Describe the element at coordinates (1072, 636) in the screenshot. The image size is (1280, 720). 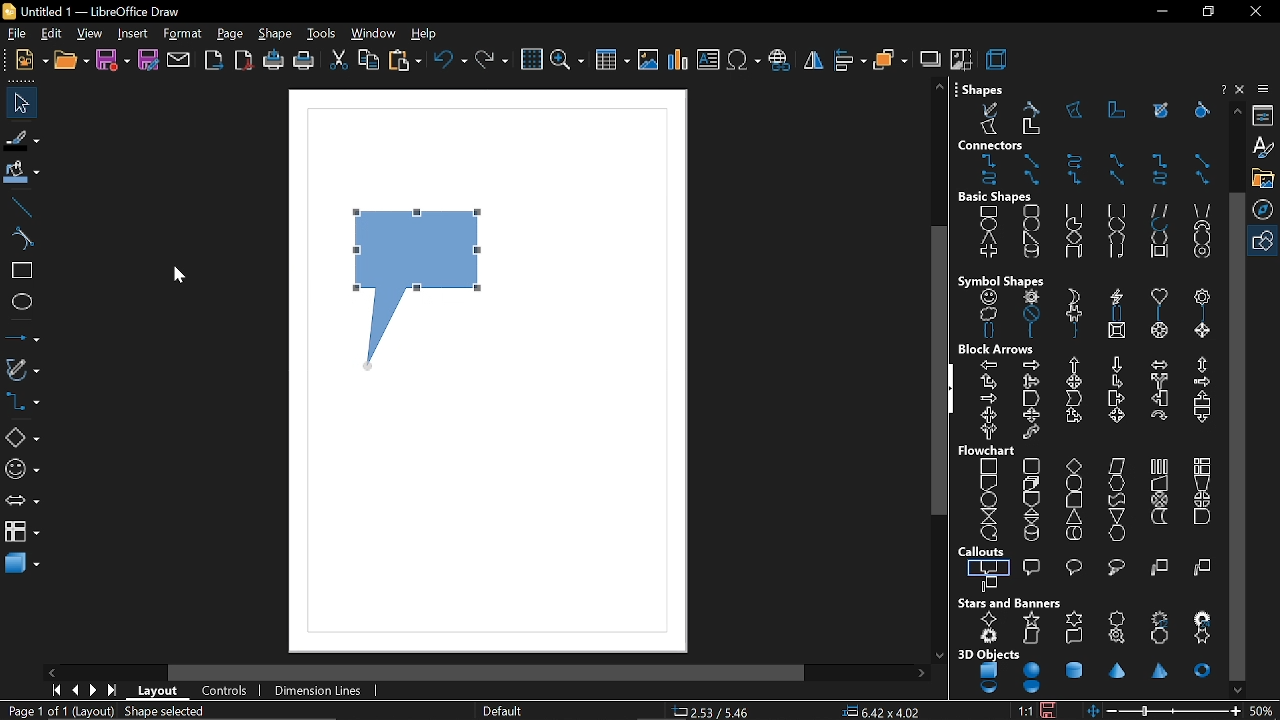
I see `horizontal scroll` at that location.